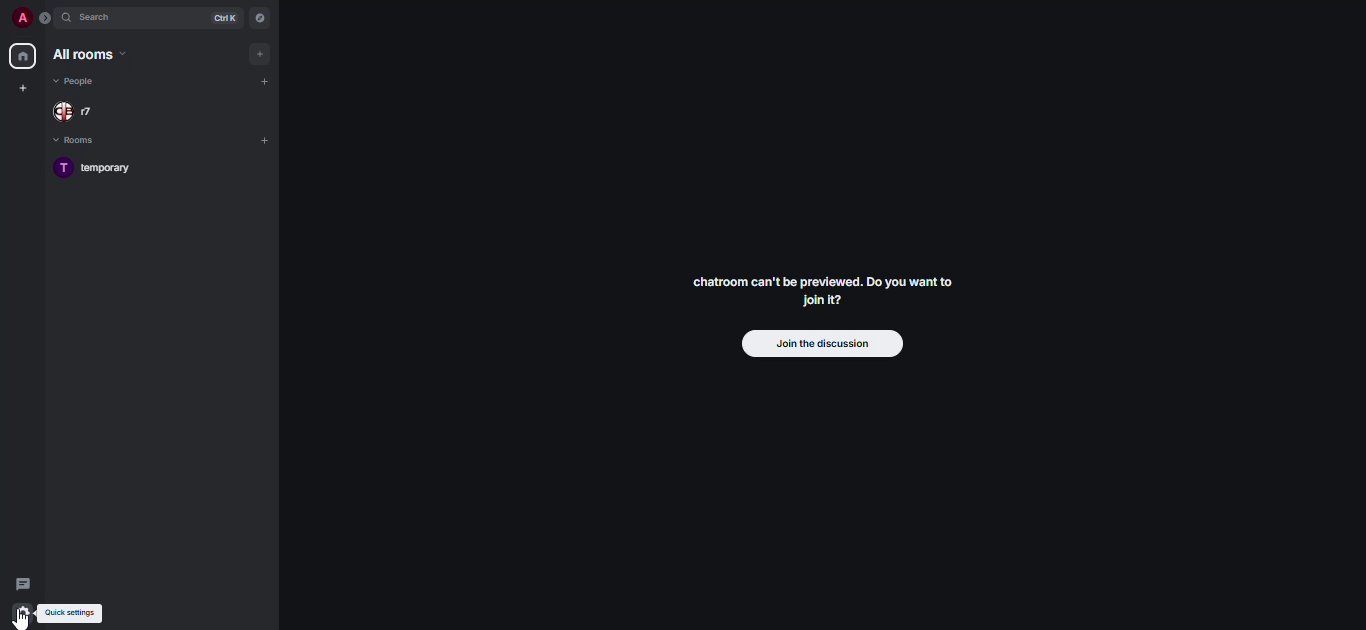 Image resolution: width=1366 pixels, height=630 pixels. What do you see at coordinates (21, 88) in the screenshot?
I see `create space` at bounding box center [21, 88].